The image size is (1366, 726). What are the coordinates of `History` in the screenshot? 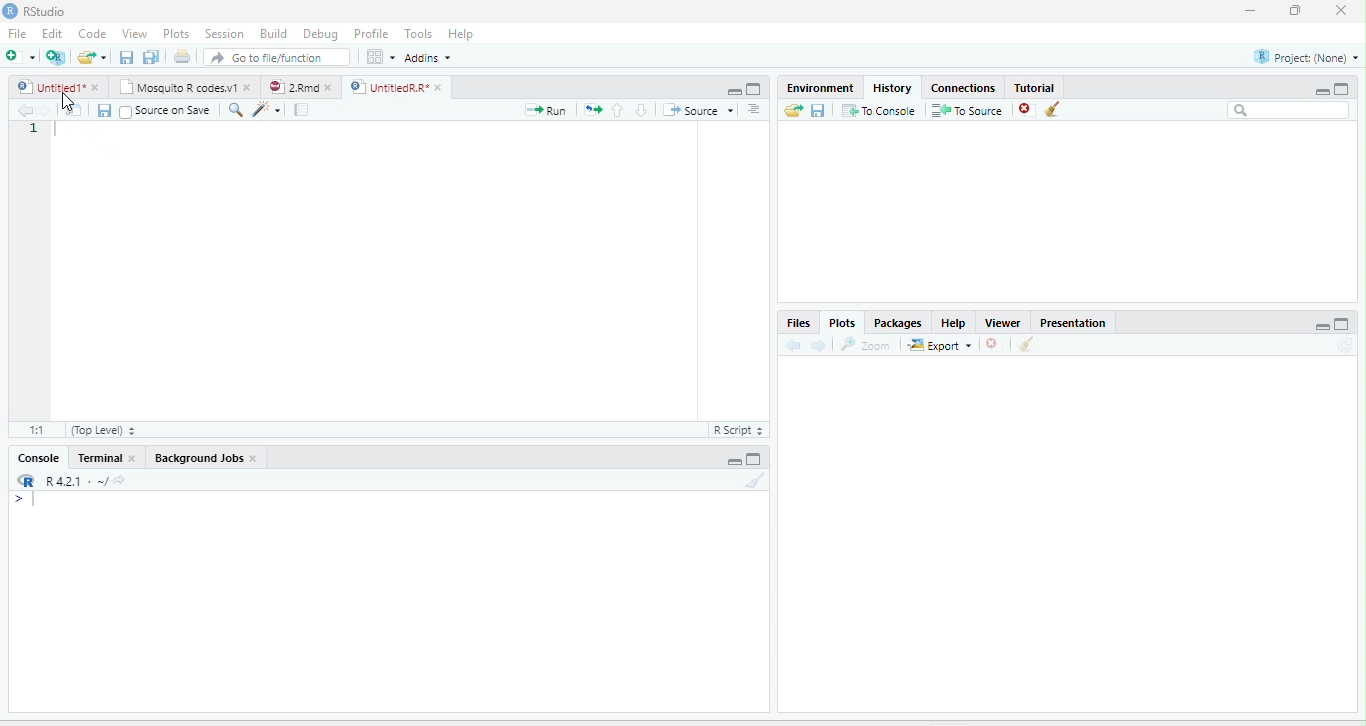 It's located at (893, 87).